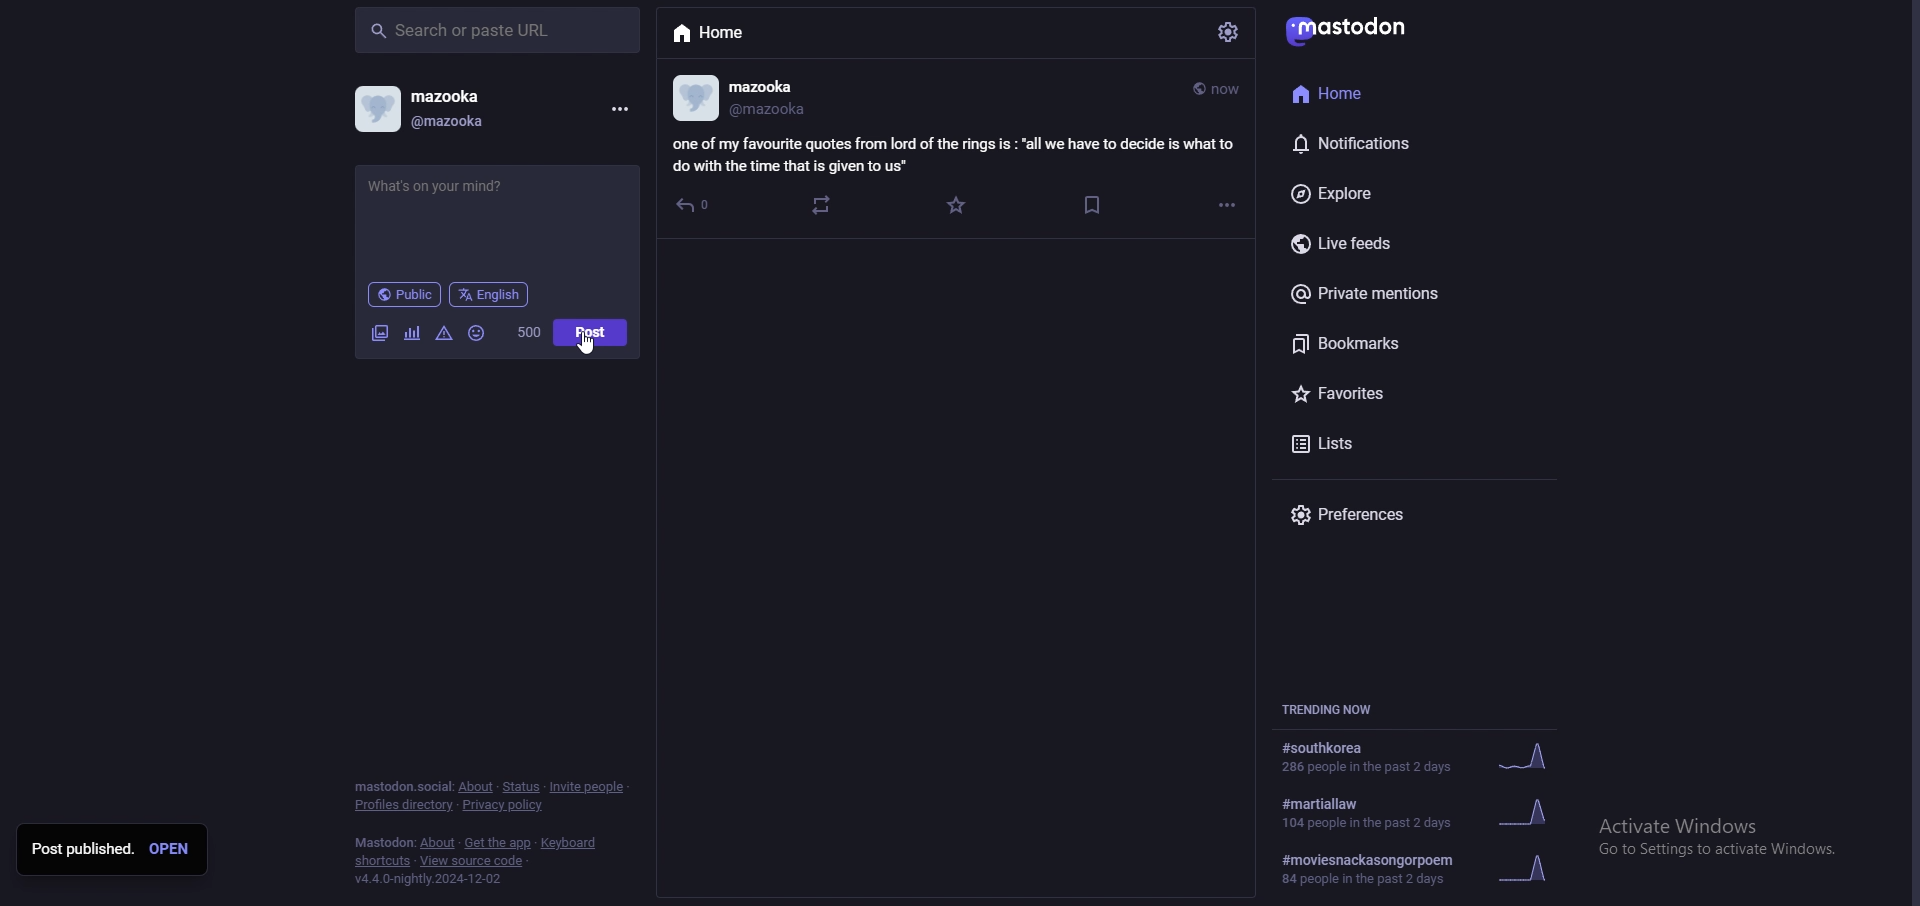 The height and width of the screenshot is (906, 1920). Describe the element at coordinates (592, 350) in the screenshot. I see `pointer cursor` at that location.